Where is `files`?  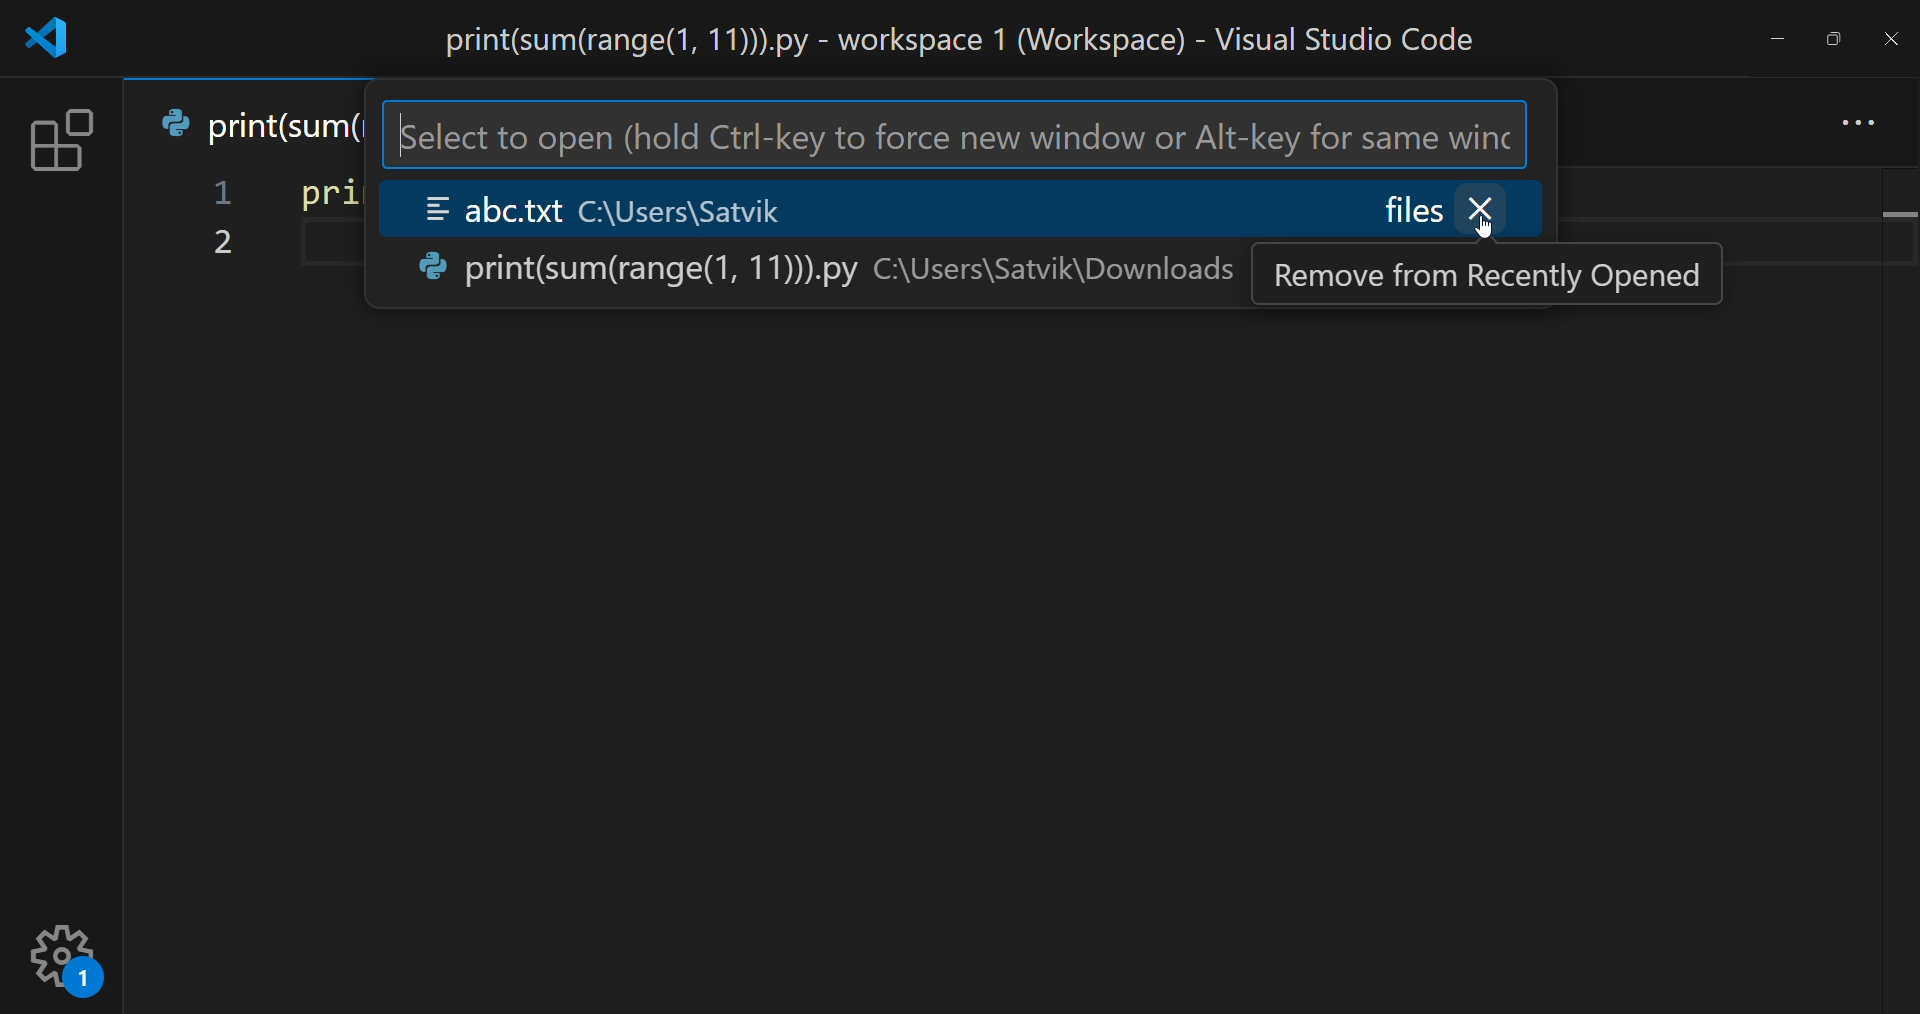
files is located at coordinates (1414, 208).